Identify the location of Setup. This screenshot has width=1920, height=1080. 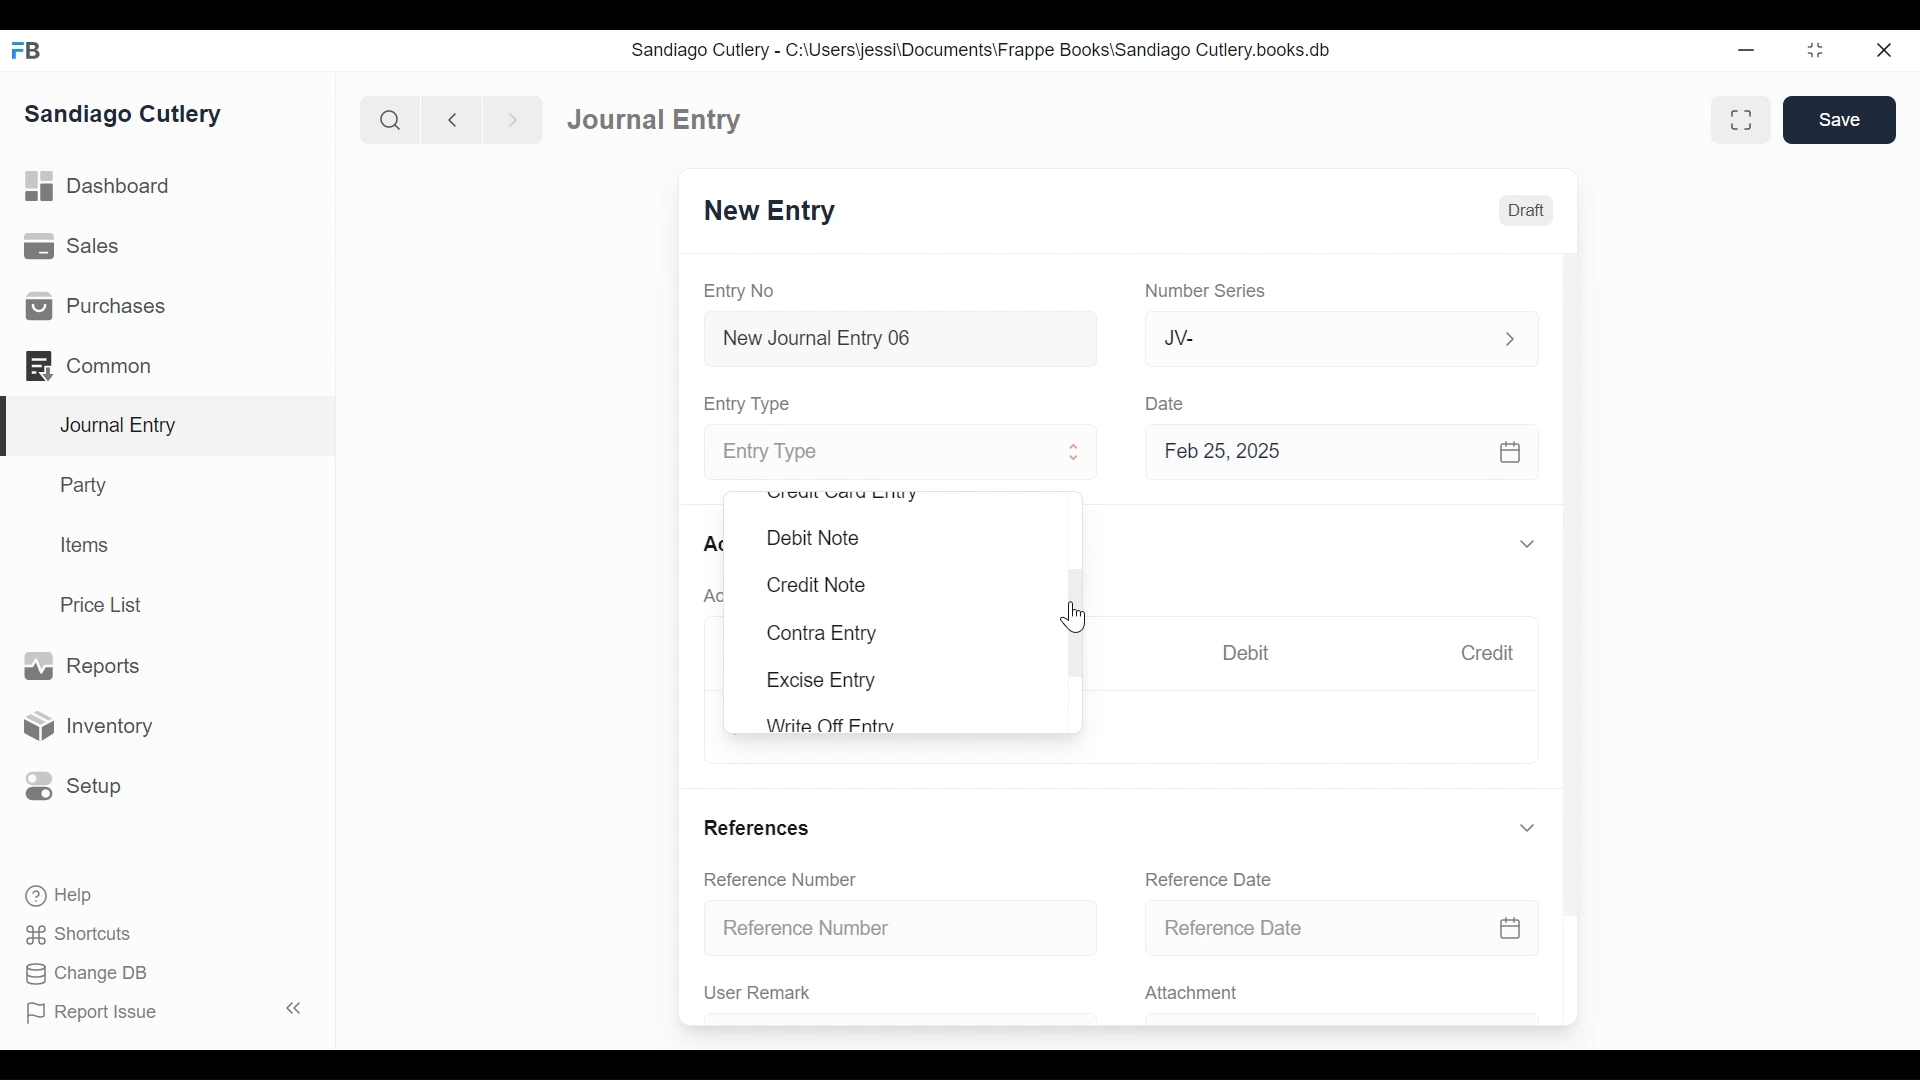
(69, 785).